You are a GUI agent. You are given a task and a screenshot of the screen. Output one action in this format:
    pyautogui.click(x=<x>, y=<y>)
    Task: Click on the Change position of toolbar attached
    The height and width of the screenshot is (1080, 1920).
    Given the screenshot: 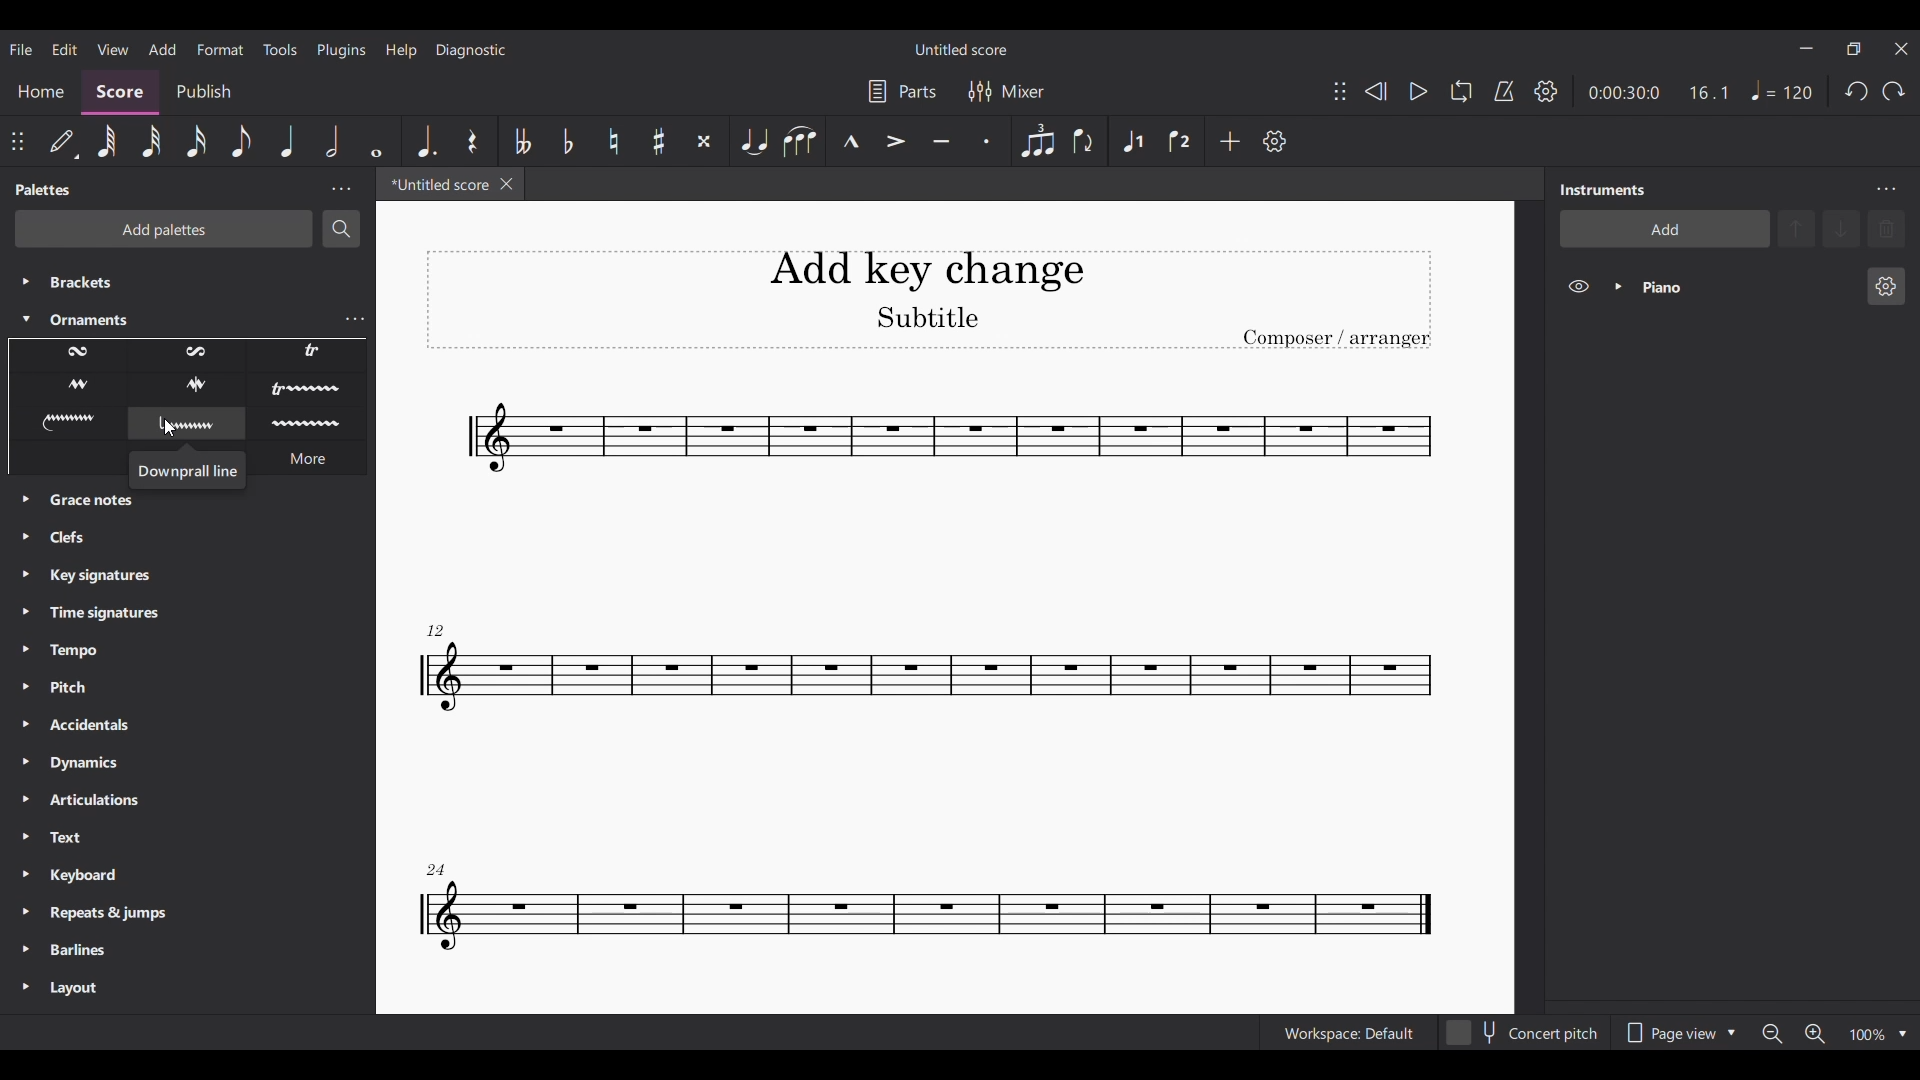 What is the action you would take?
    pyautogui.click(x=1339, y=91)
    